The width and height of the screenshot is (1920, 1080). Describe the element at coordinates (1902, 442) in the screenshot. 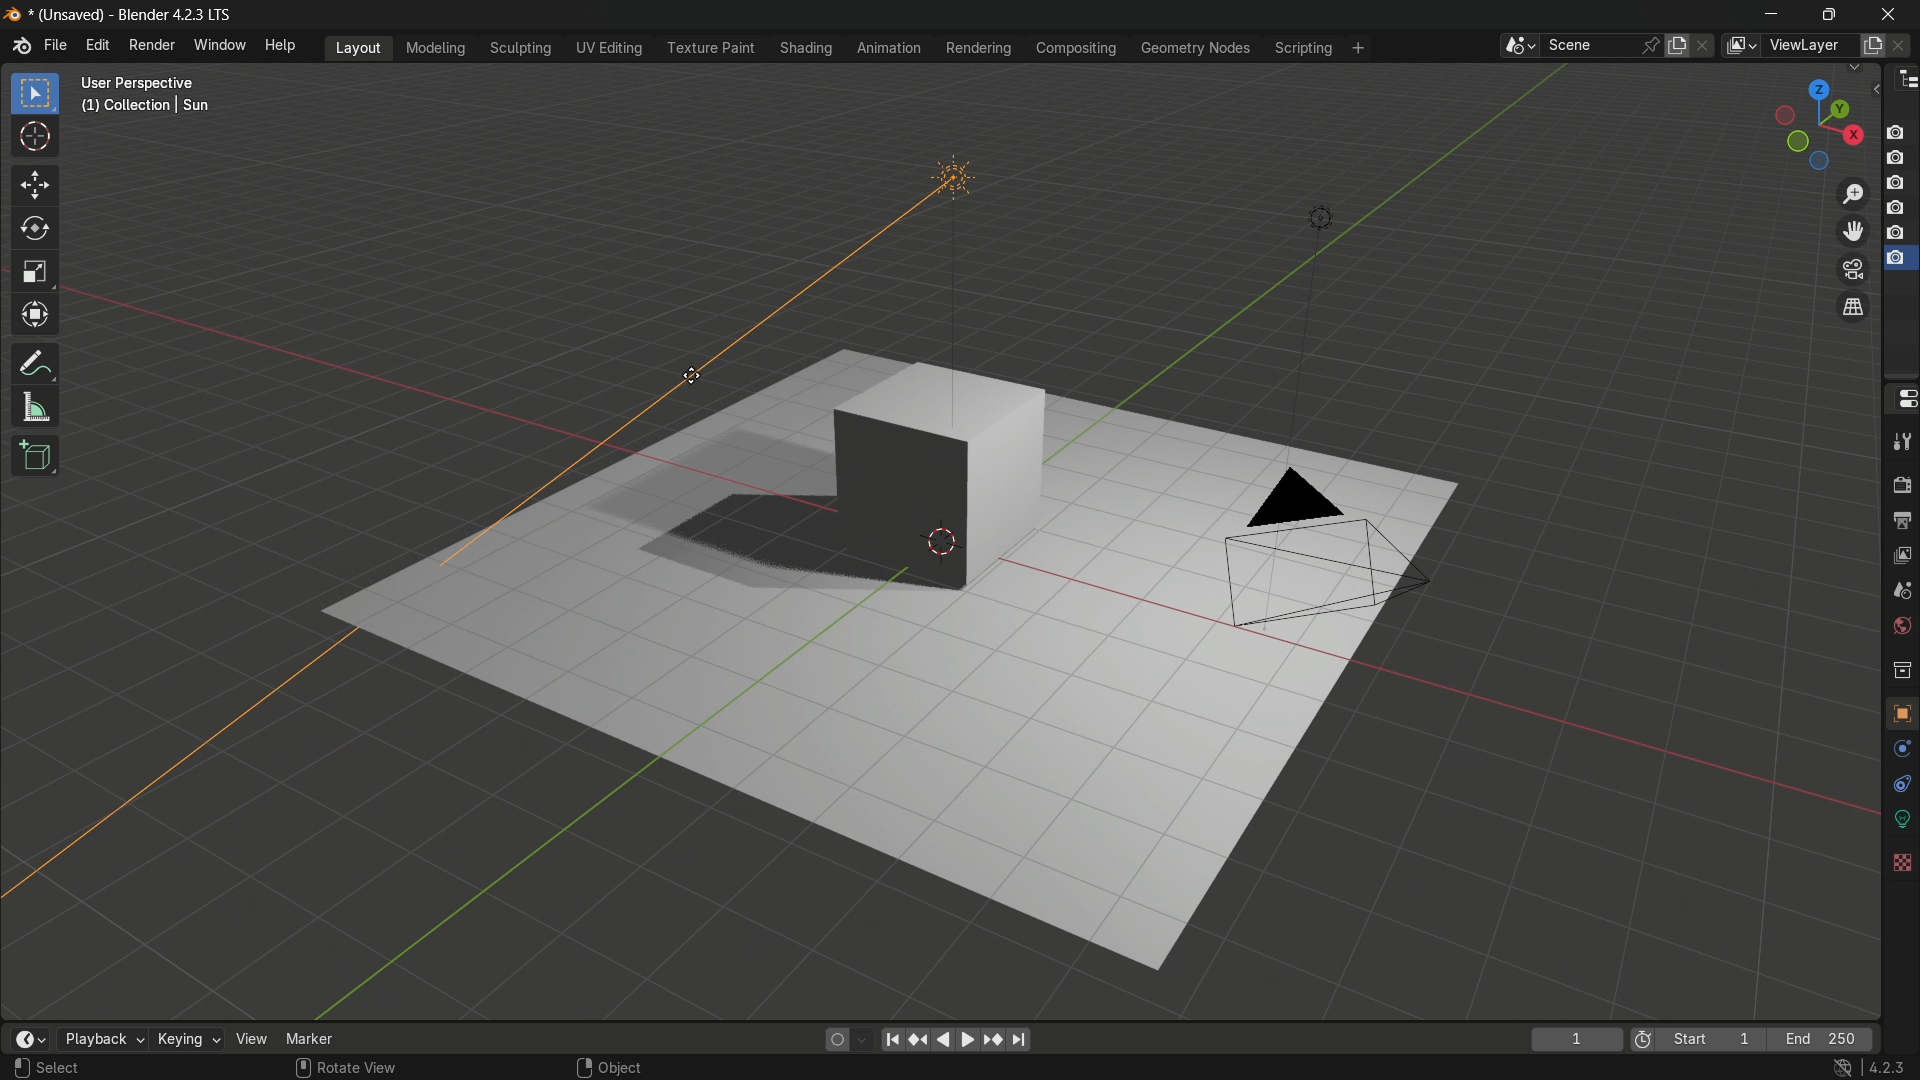

I see `tools` at that location.